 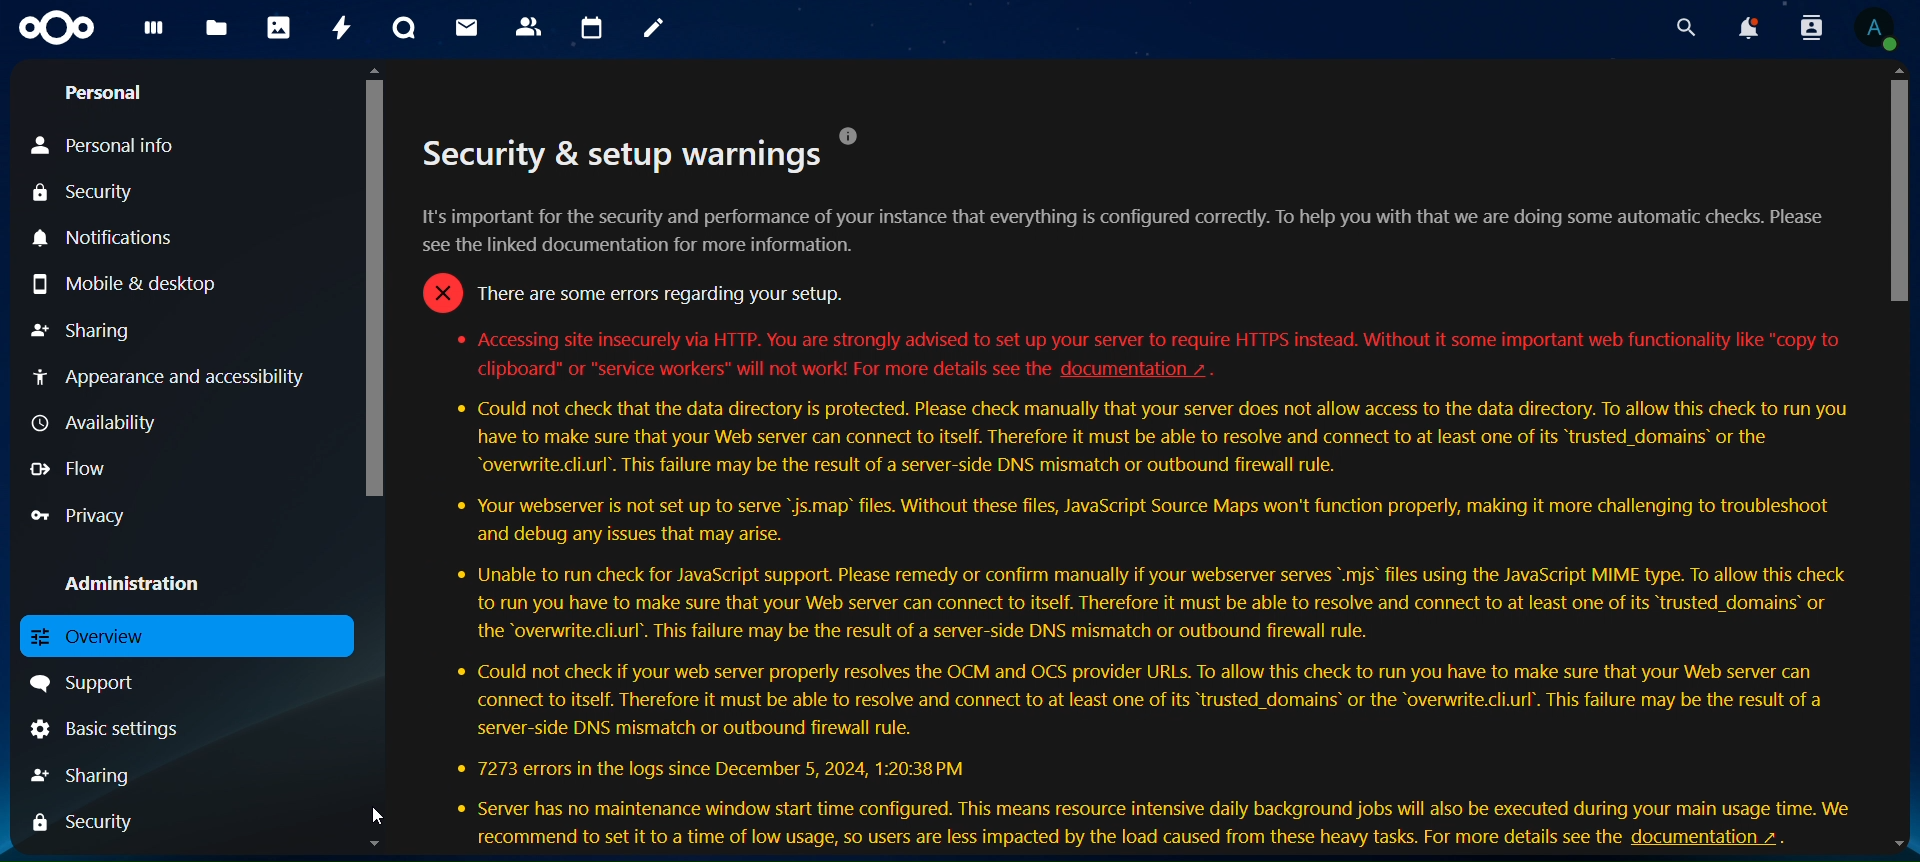 I want to click on basic settings, so click(x=112, y=729).